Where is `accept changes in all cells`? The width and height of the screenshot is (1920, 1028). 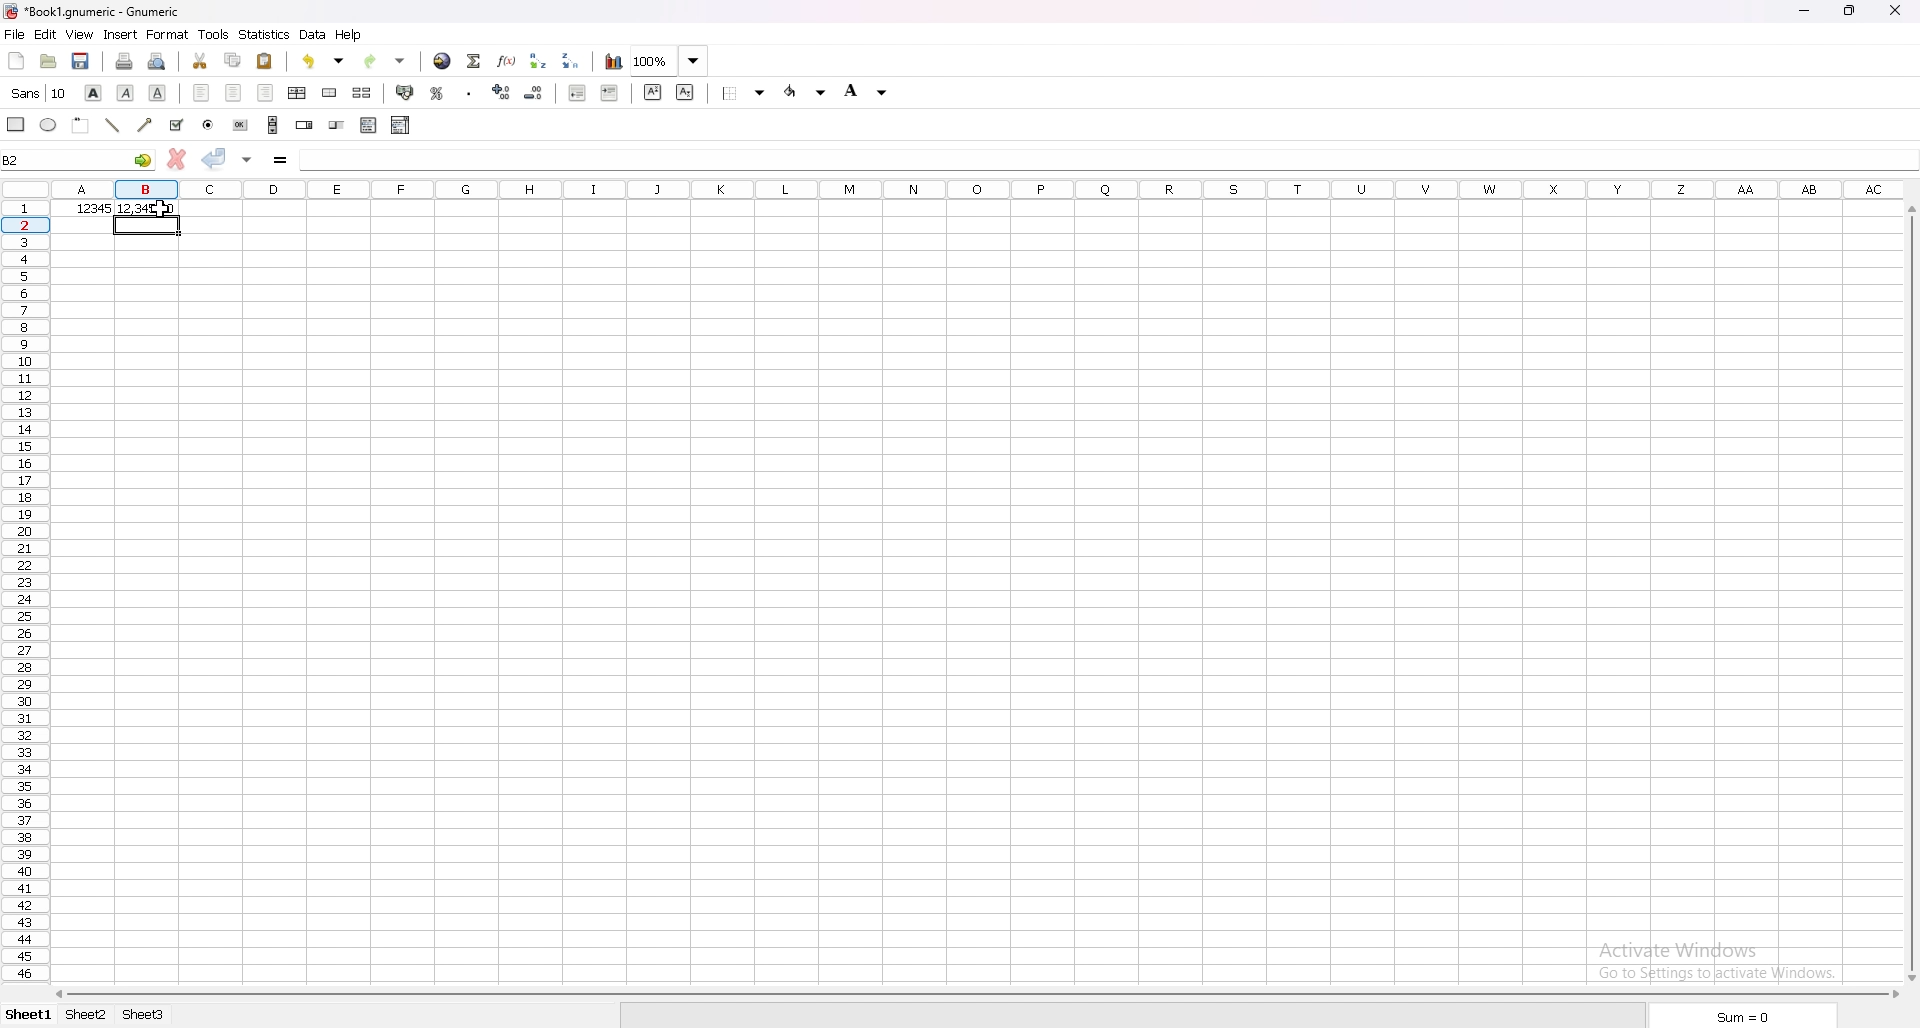
accept changes in all cells is located at coordinates (248, 160).